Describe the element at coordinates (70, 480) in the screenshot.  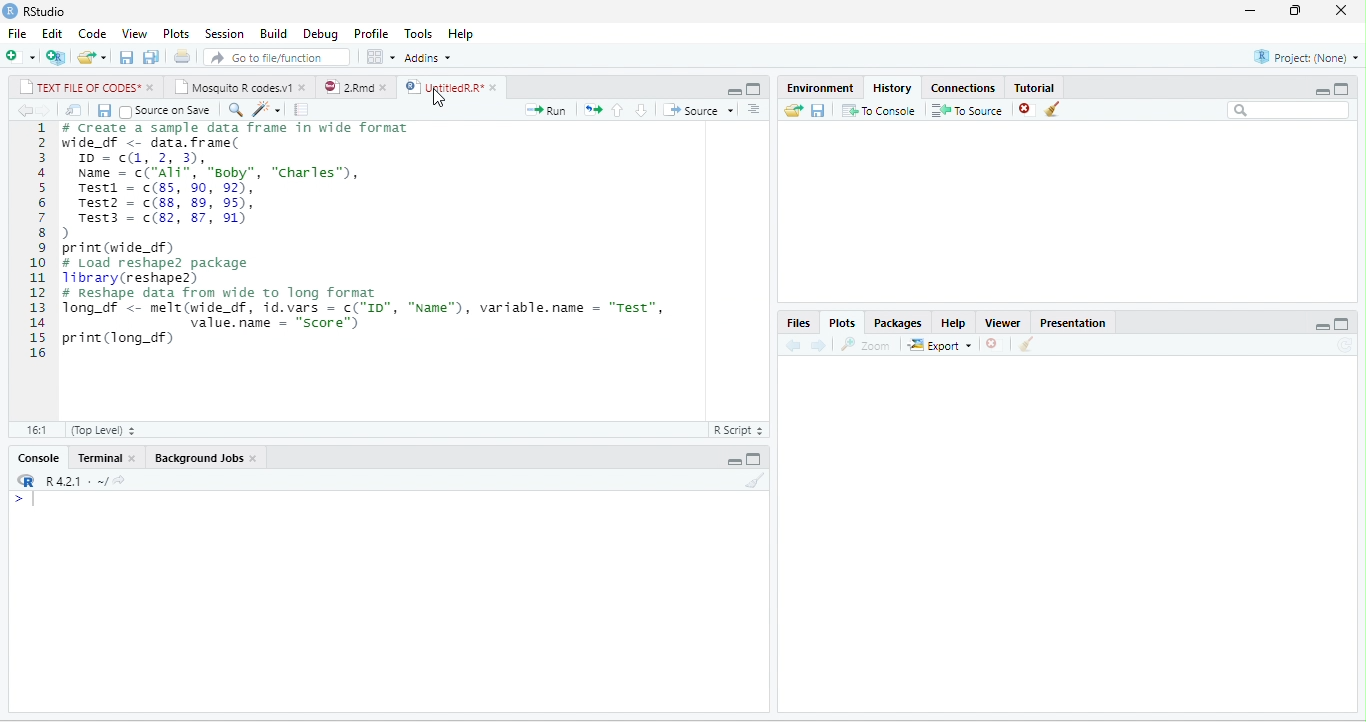
I see `R 4.2.1.~/` at that location.